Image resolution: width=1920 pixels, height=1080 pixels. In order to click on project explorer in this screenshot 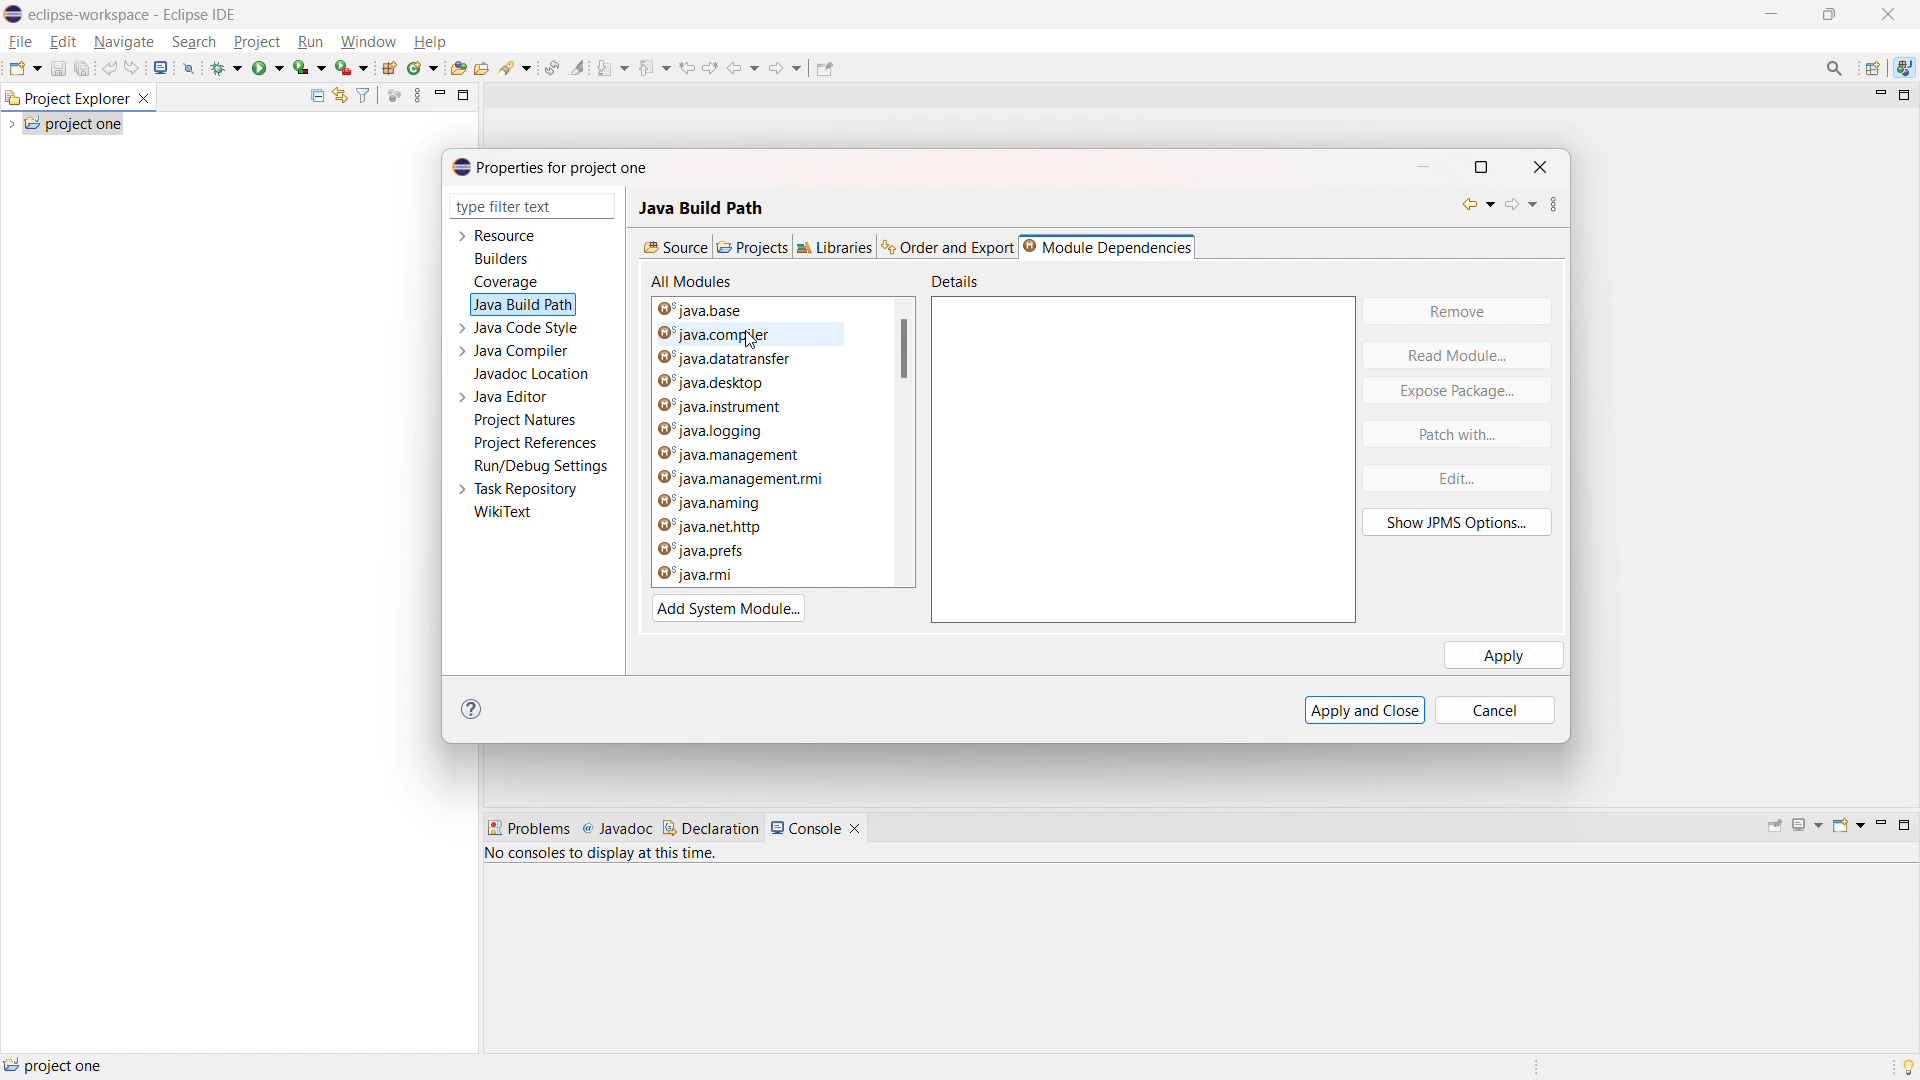, I will do `click(66, 97)`.